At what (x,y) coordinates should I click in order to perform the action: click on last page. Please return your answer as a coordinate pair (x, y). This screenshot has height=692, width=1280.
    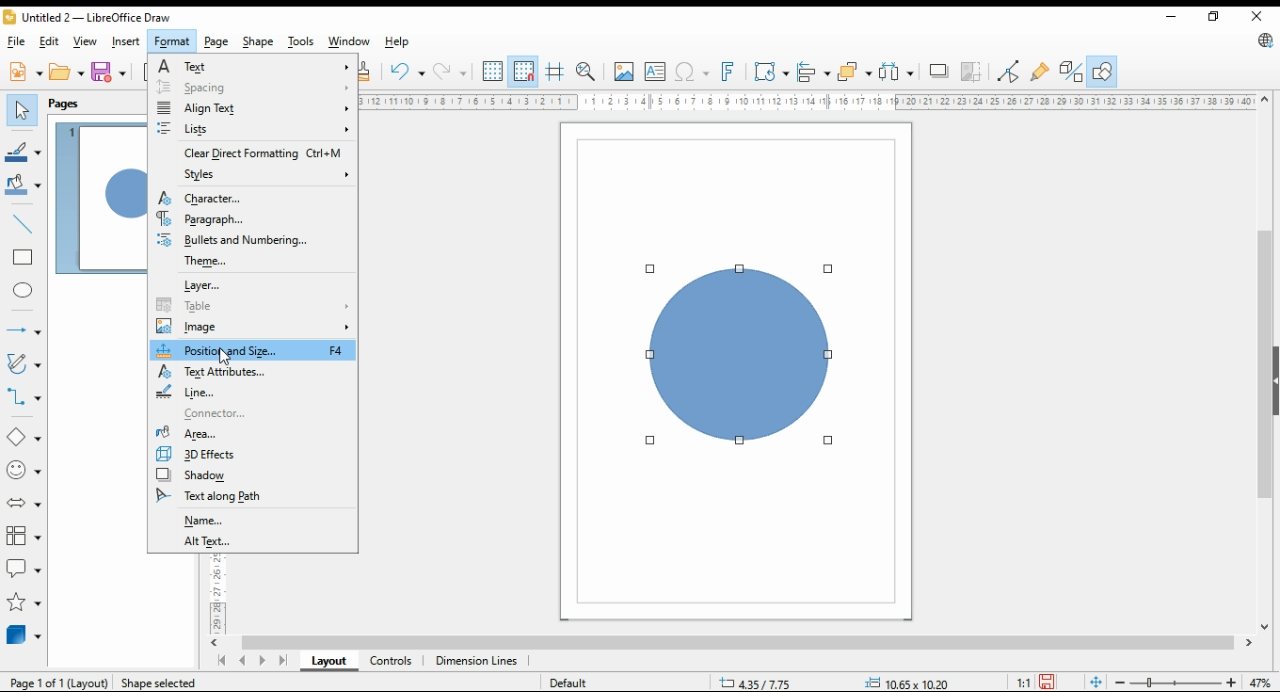
    Looking at the image, I should click on (281, 660).